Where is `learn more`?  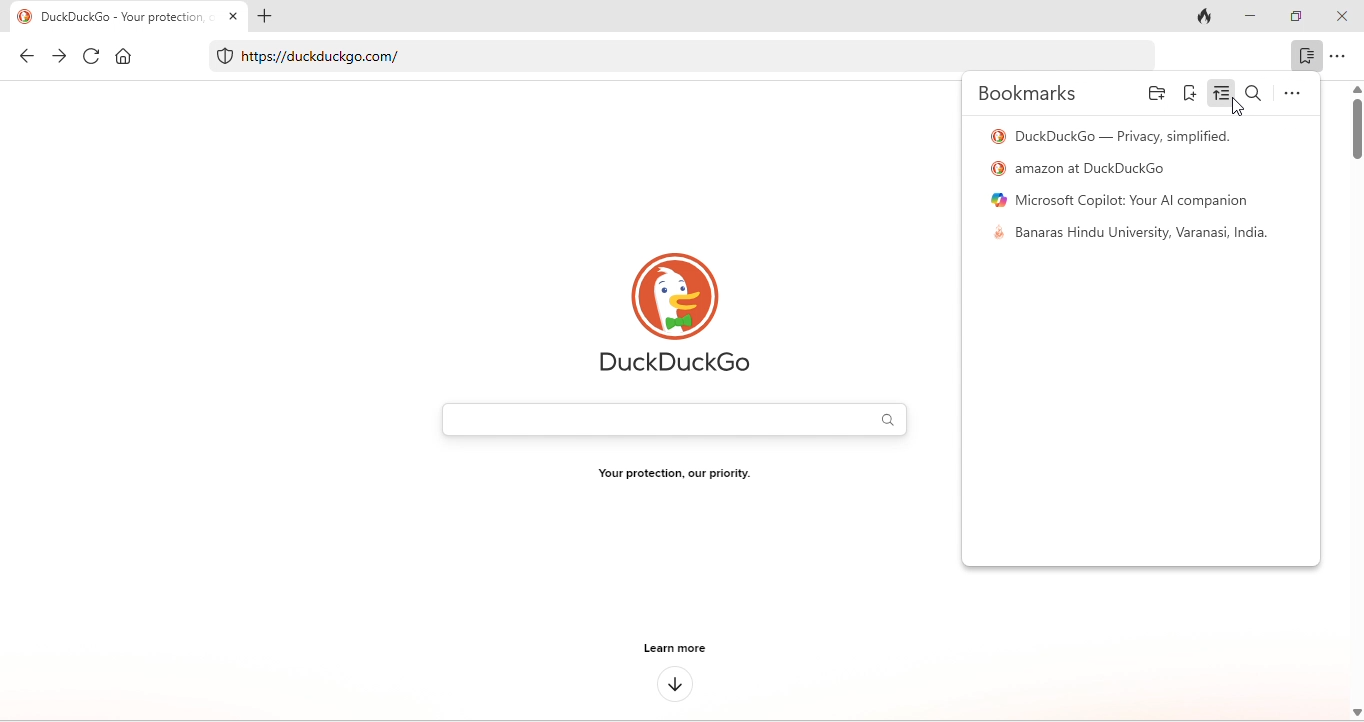 learn more is located at coordinates (672, 648).